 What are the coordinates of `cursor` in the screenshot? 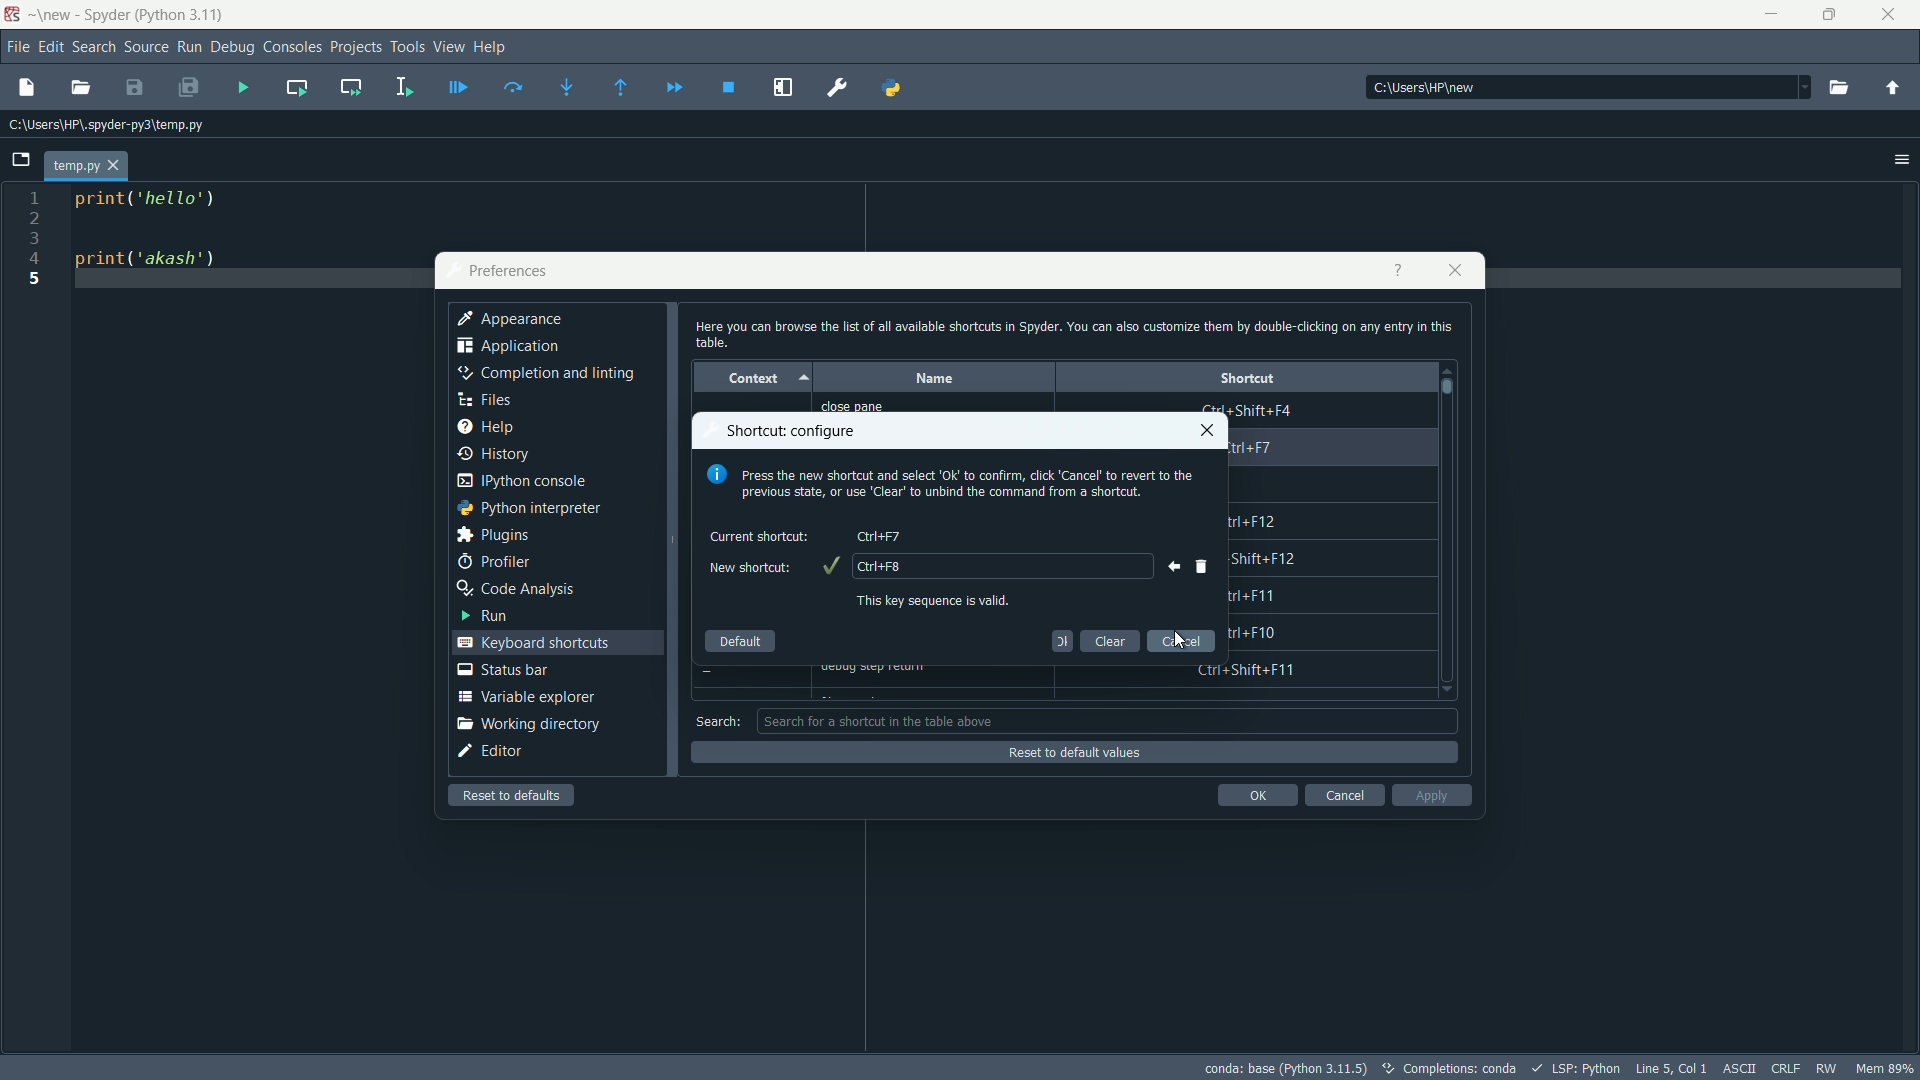 It's located at (1181, 641).